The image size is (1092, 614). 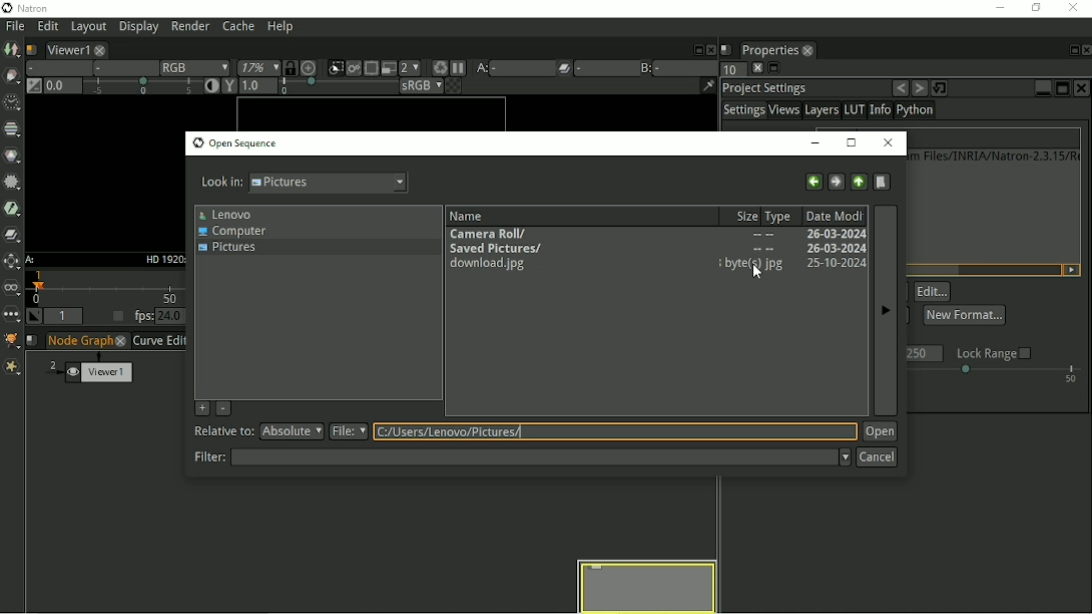 I want to click on File, so click(x=594, y=432).